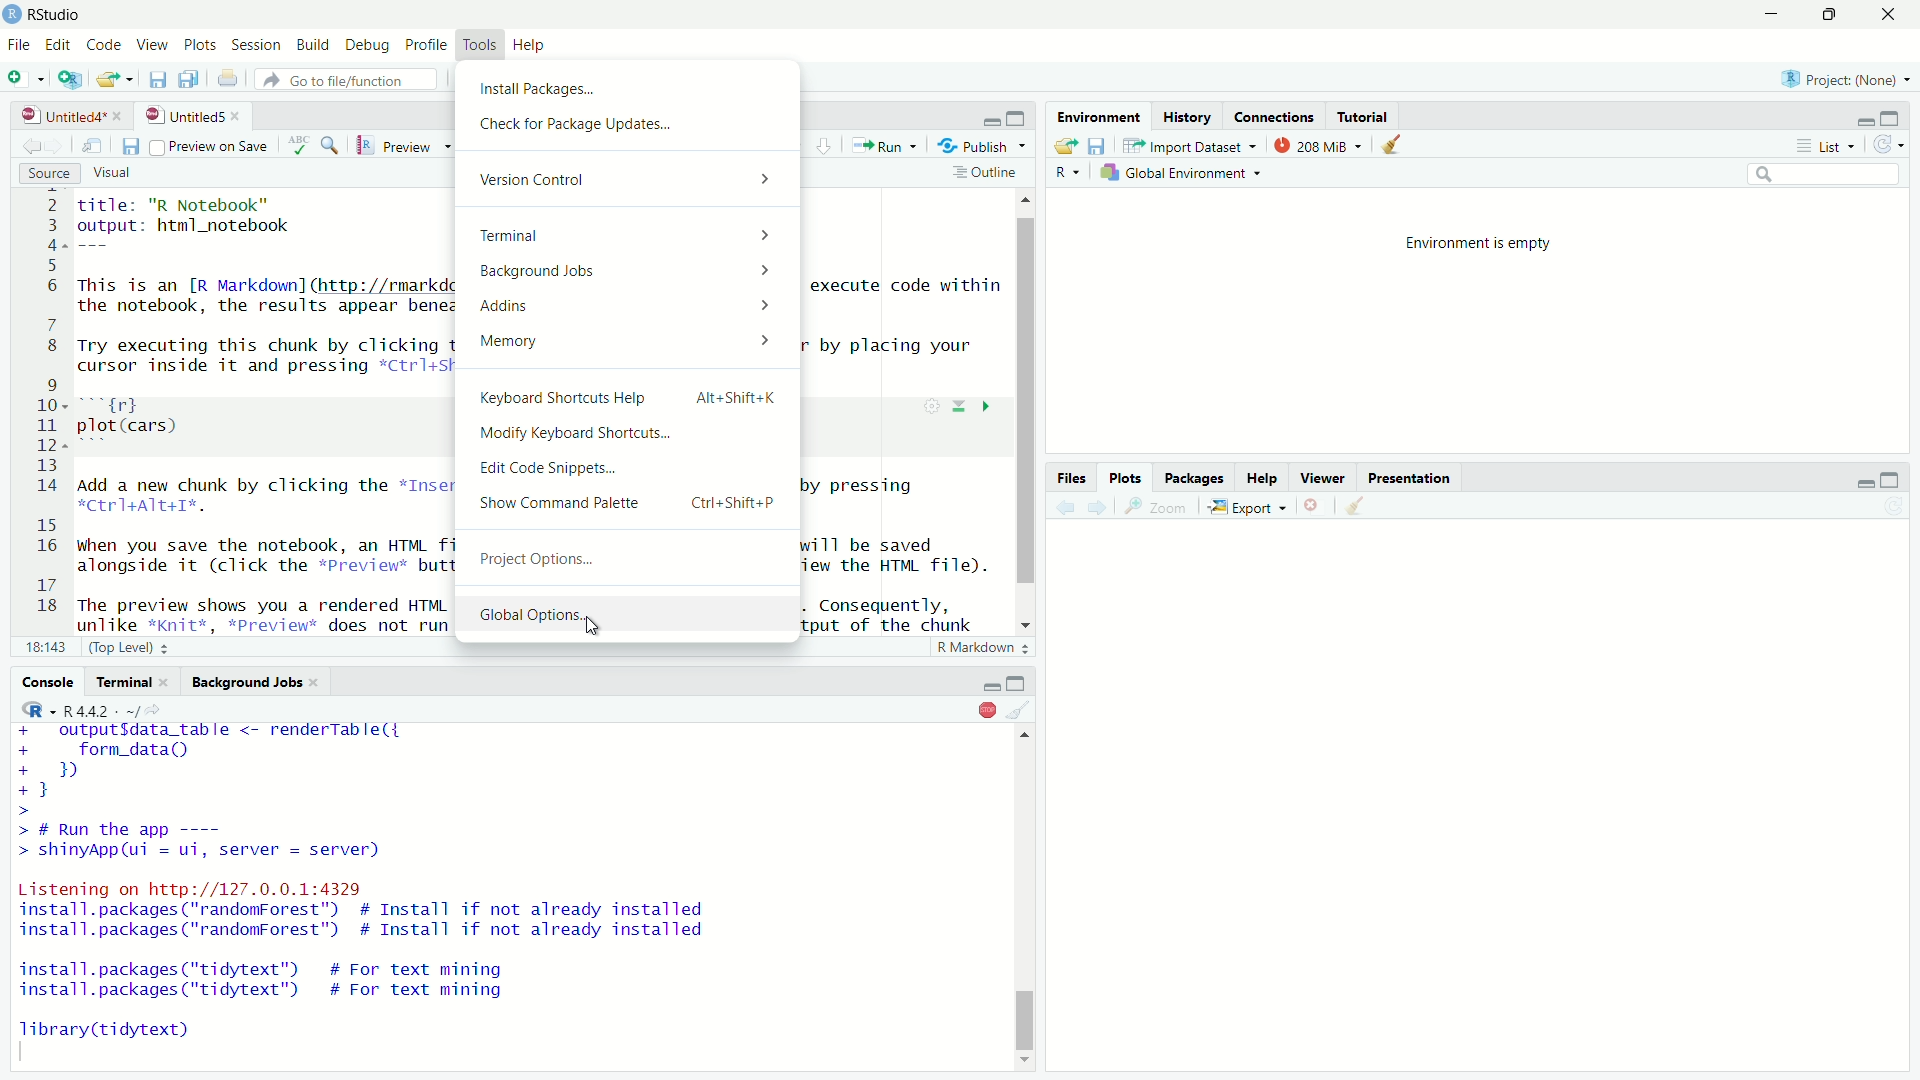 The image size is (1920, 1080). I want to click on vertical scrollbar, so click(1024, 1019).